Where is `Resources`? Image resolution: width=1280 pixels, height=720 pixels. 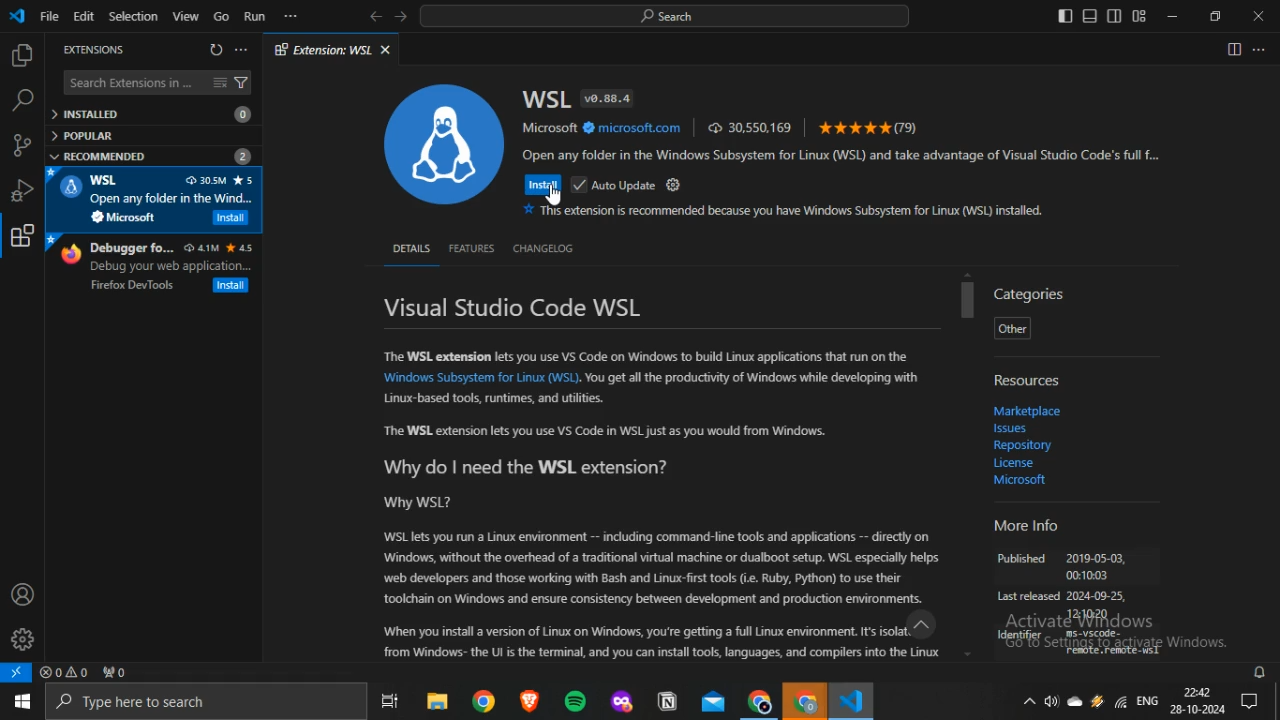
Resources is located at coordinates (1029, 380).